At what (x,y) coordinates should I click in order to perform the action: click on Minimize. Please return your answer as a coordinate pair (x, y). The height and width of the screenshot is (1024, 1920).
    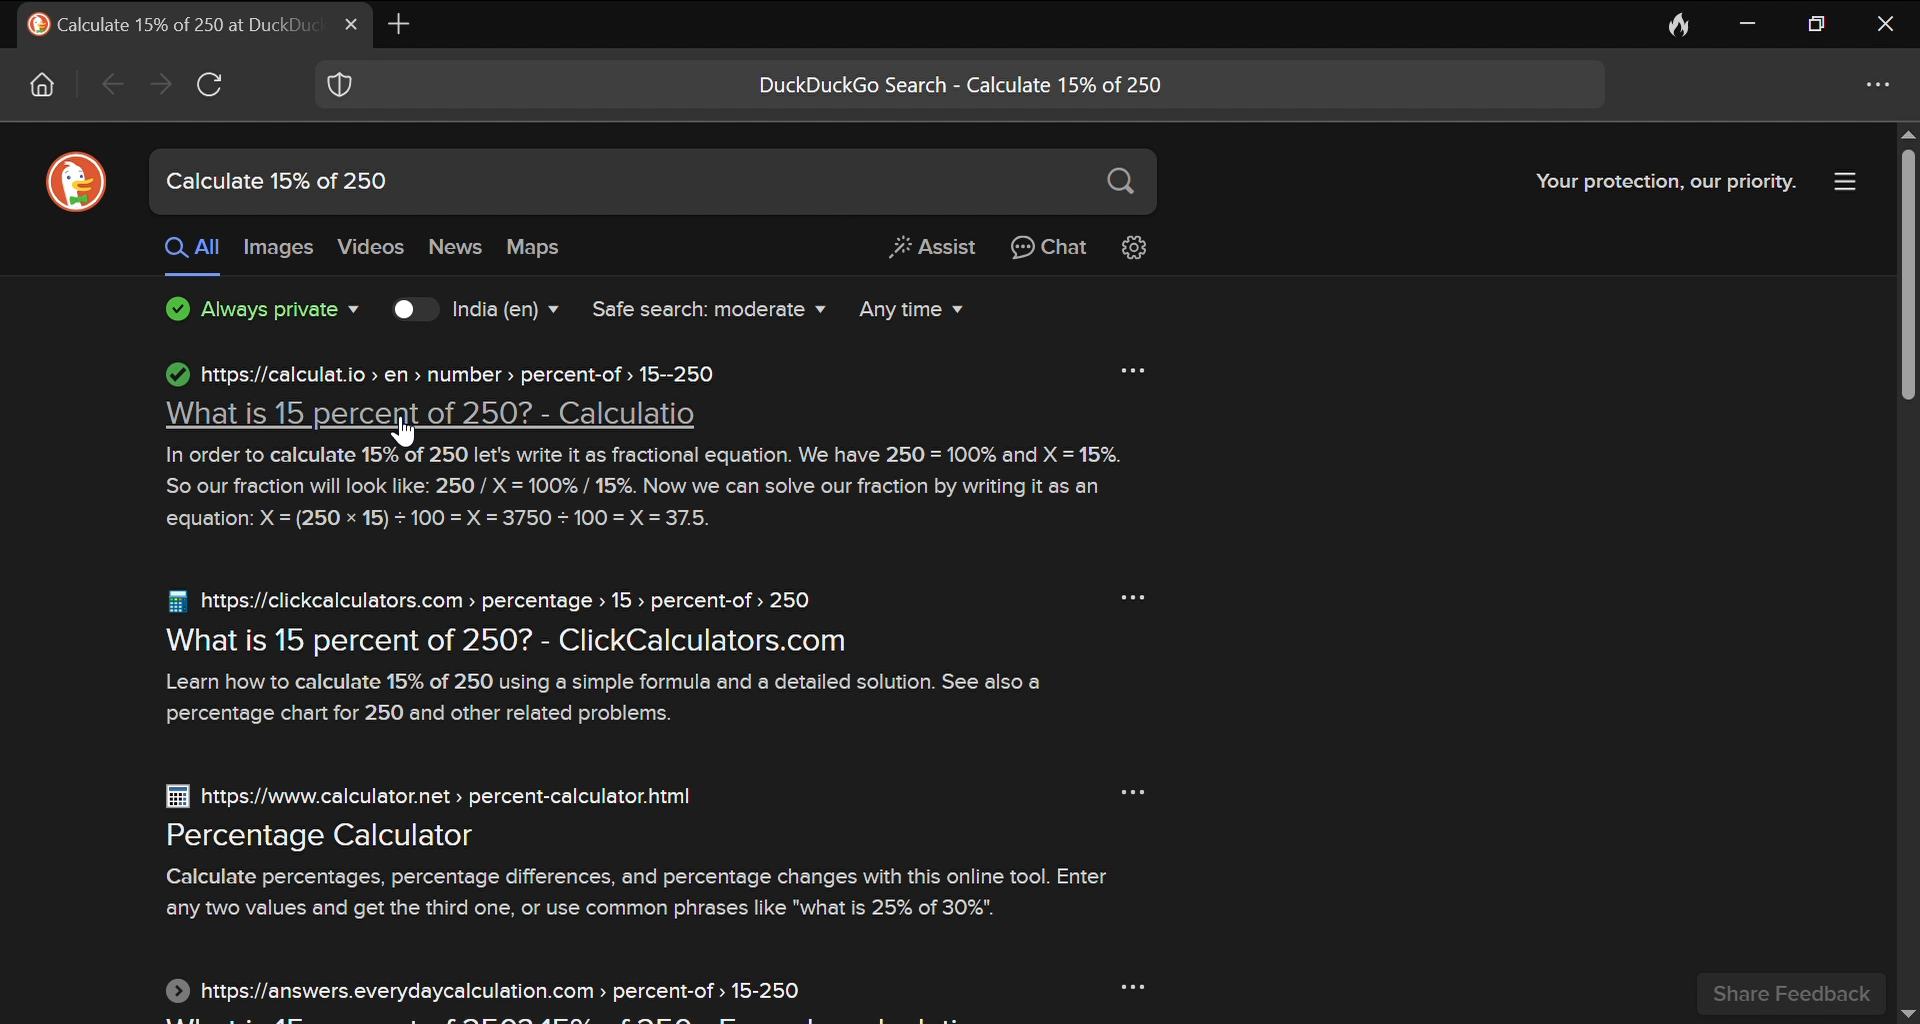
    Looking at the image, I should click on (1749, 22).